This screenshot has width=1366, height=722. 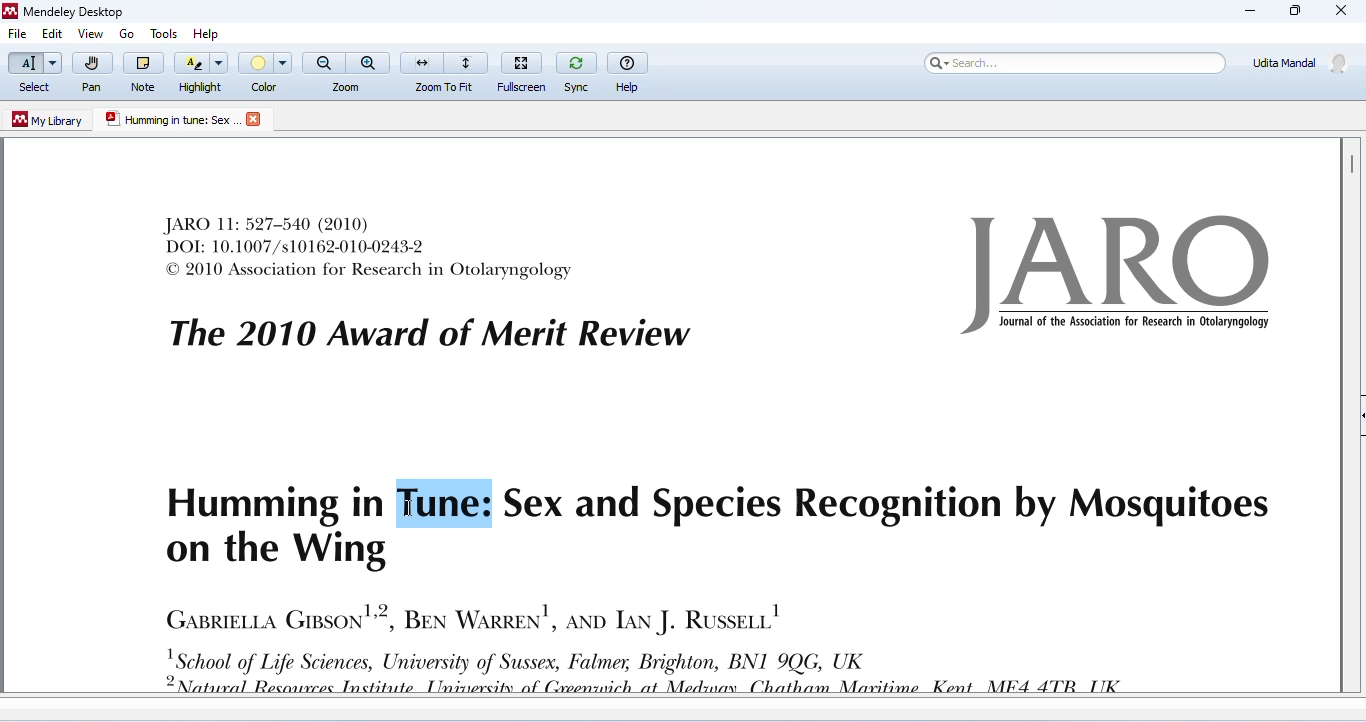 What do you see at coordinates (715, 526) in the screenshot?
I see `Humming in Tune; Sex and Species Recognition by Mosquitoes on the Wing` at bounding box center [715, 526].